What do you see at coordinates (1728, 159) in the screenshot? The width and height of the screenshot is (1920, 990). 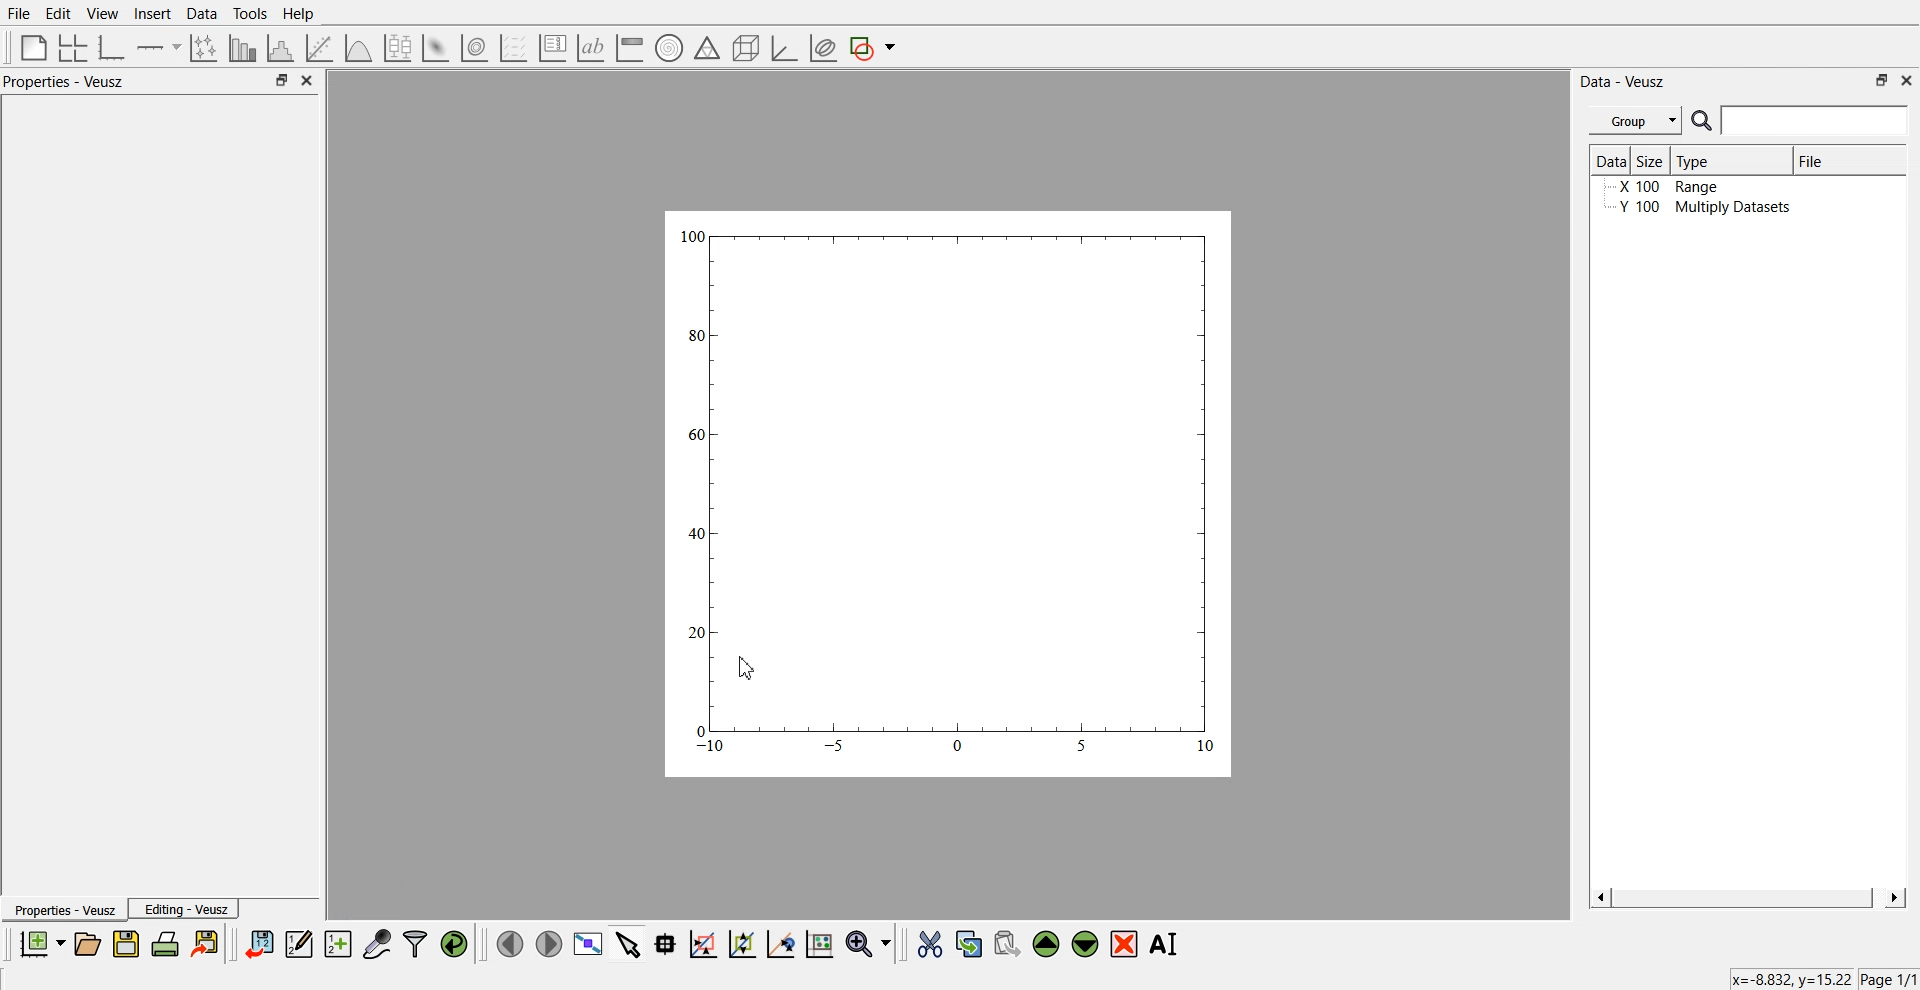 I see `Type` at bounding box center [1728, 159].